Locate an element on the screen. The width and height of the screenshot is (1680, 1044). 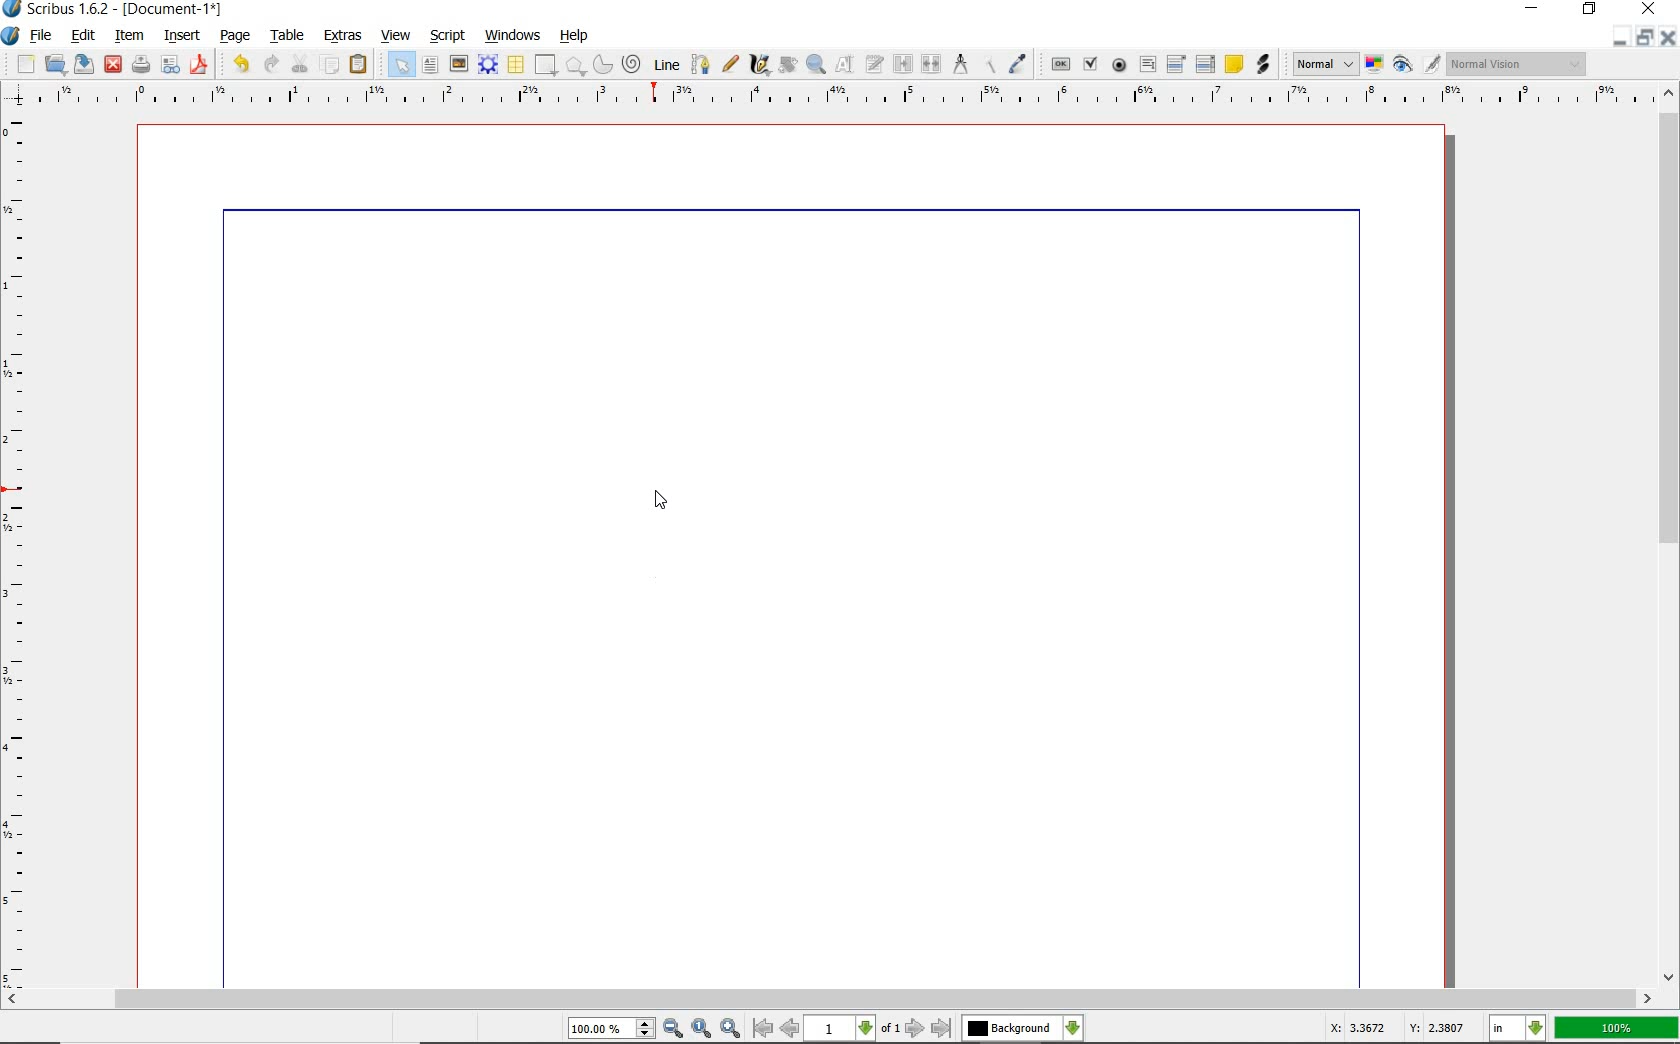
Zoom 100.00% is located at coordinates (611, 1029).